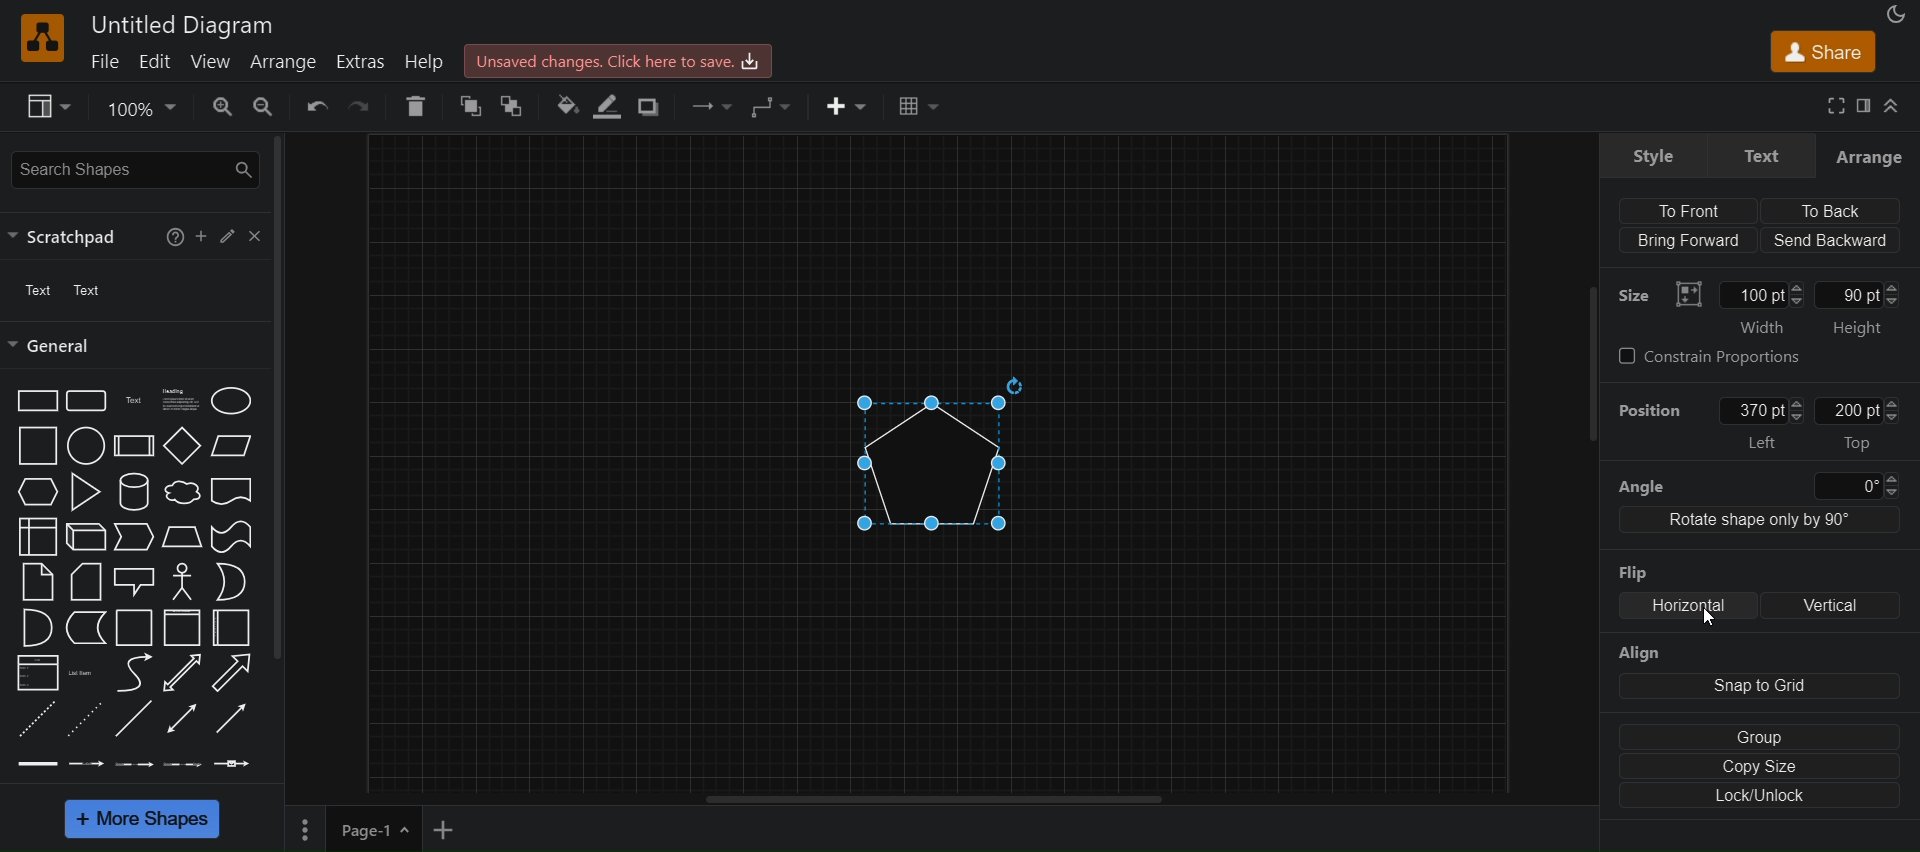  What do you see at coordinates (1829, 240) in the screenshot?
I see `send backward` at bounding box center [1829, 240].